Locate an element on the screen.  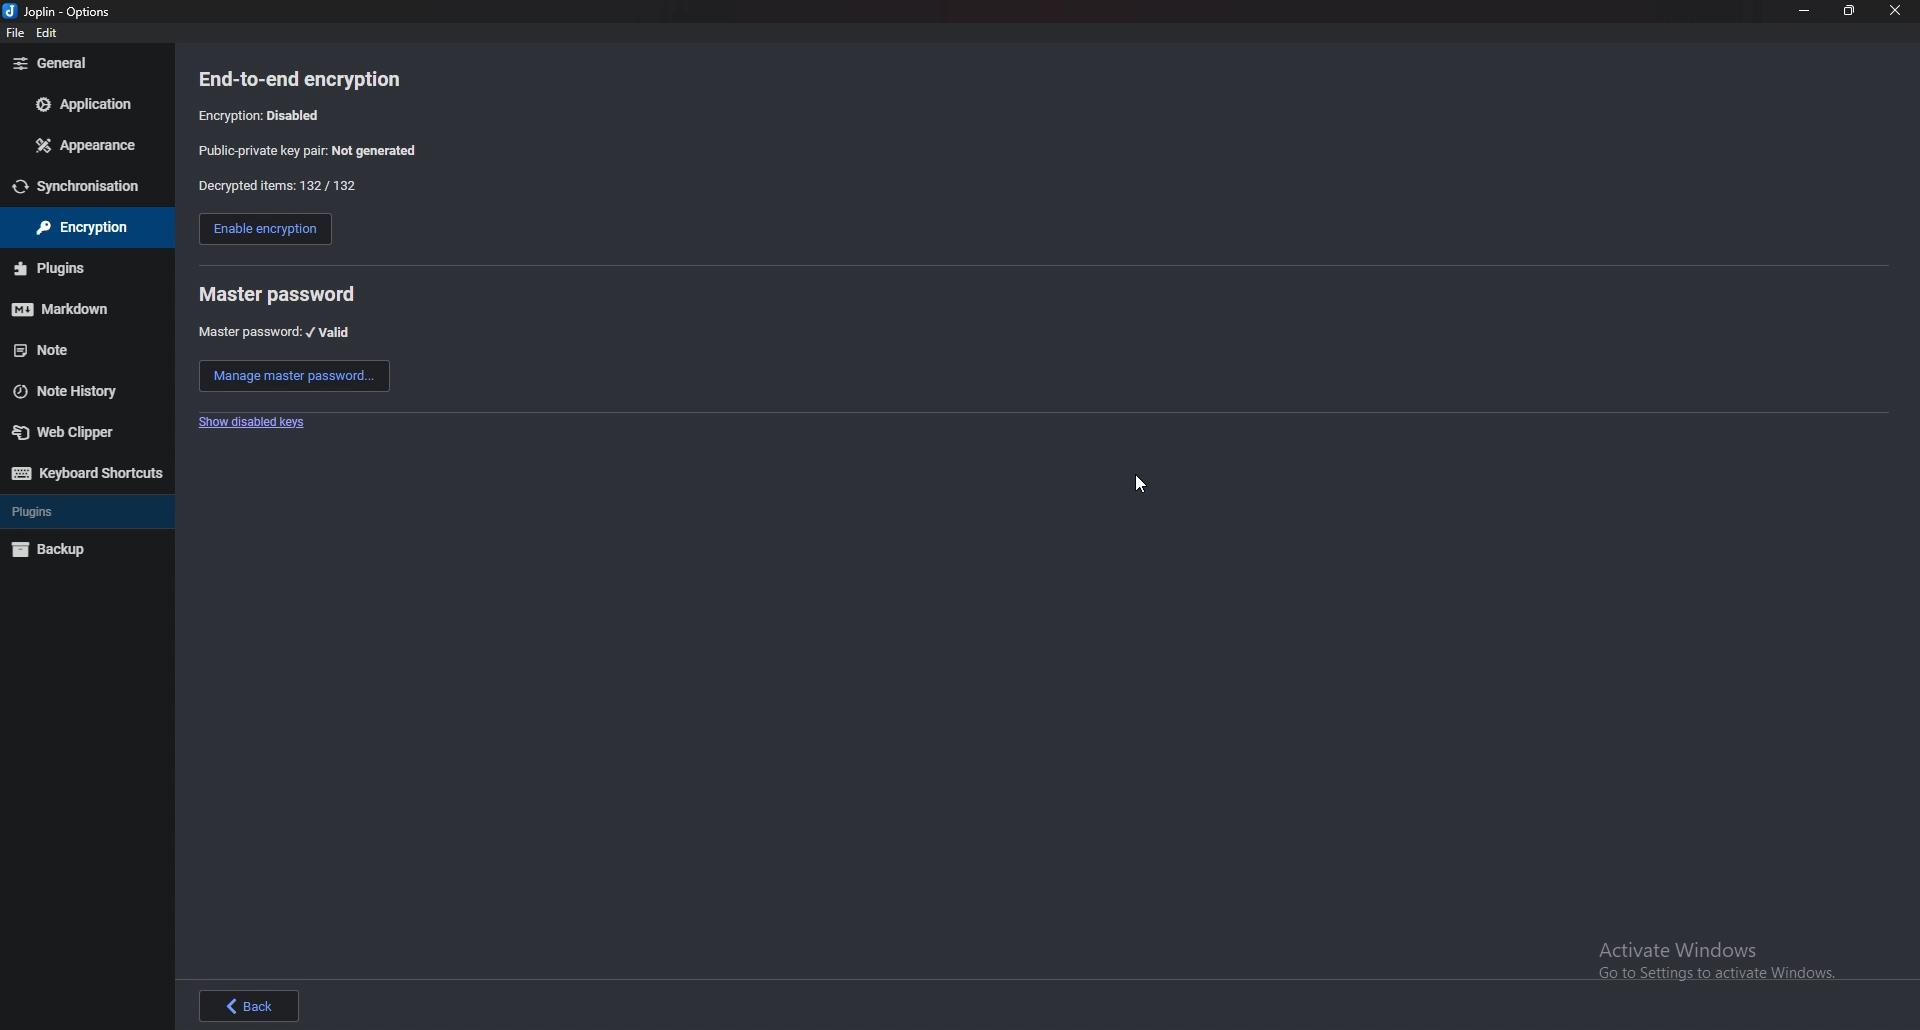
encryption is located at coordinates (265, 114).